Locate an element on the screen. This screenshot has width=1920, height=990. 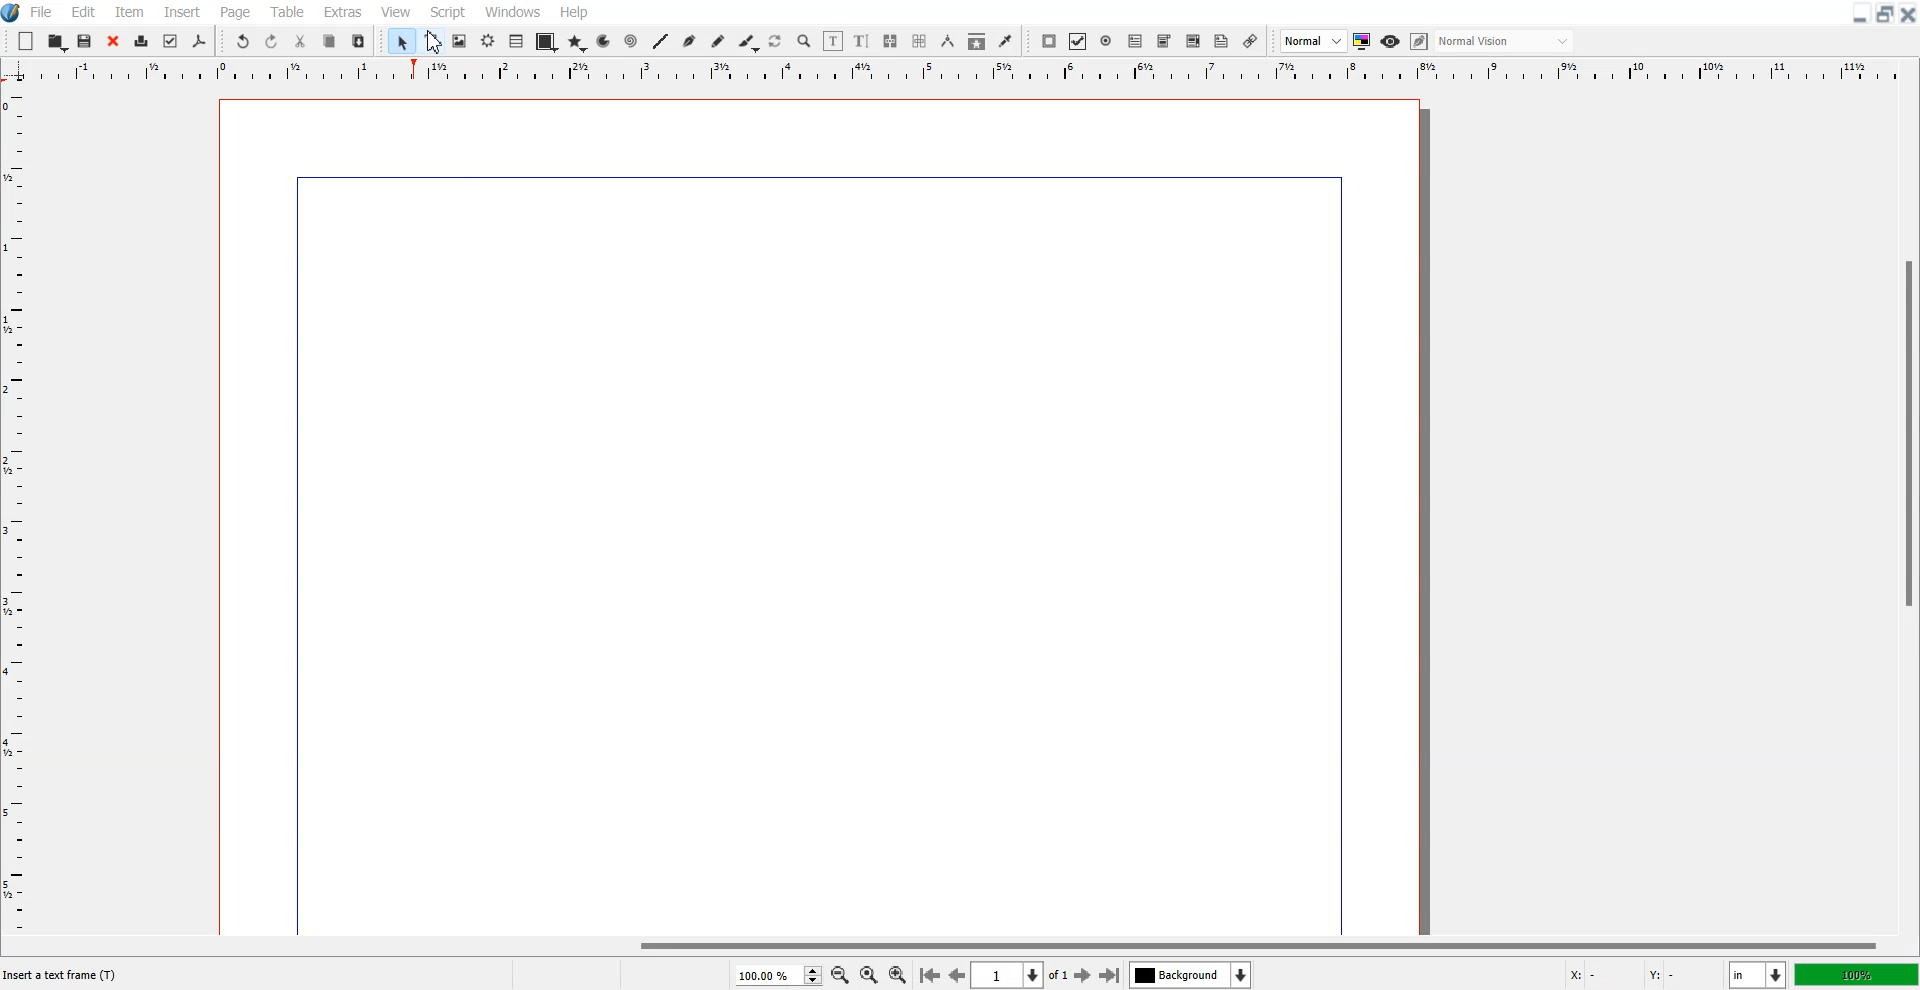
Select Zoom Level is located at coordinates (780, 975).